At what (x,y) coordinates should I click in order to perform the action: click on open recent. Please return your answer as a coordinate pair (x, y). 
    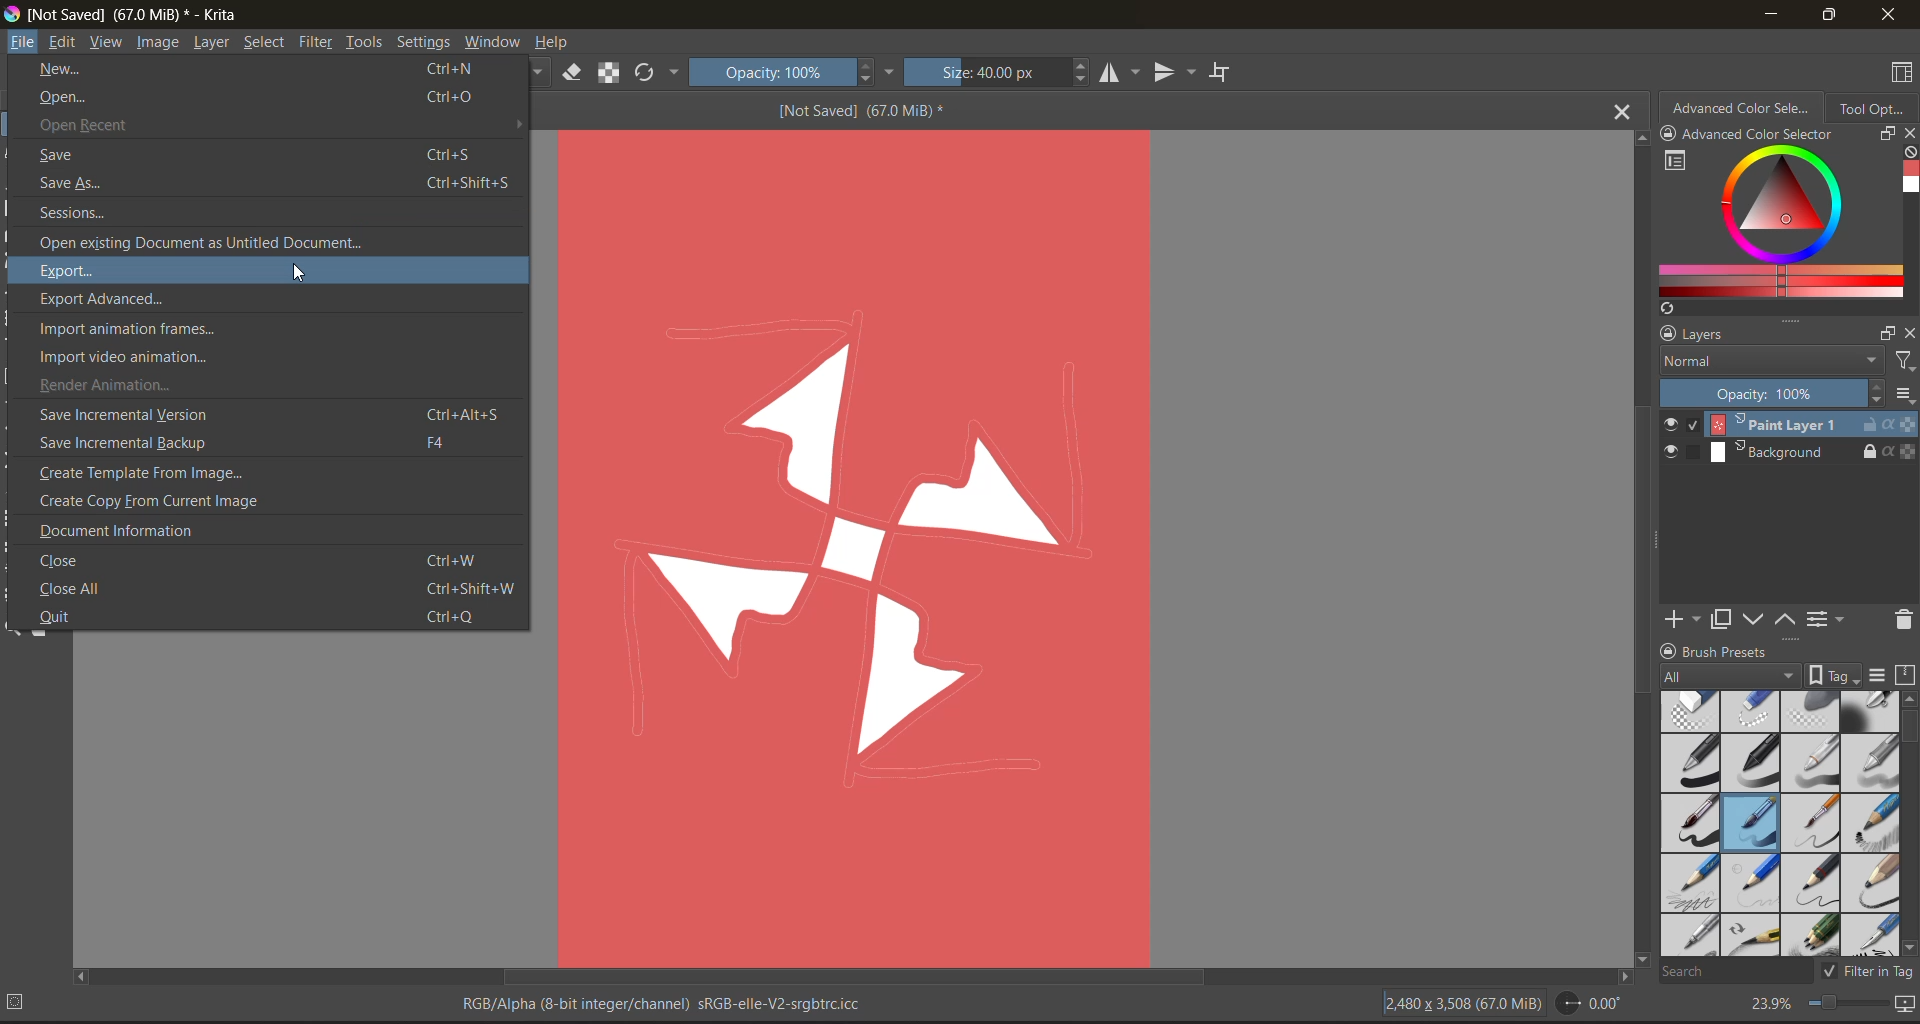
    Looking at the image, I should click on (257, 124).